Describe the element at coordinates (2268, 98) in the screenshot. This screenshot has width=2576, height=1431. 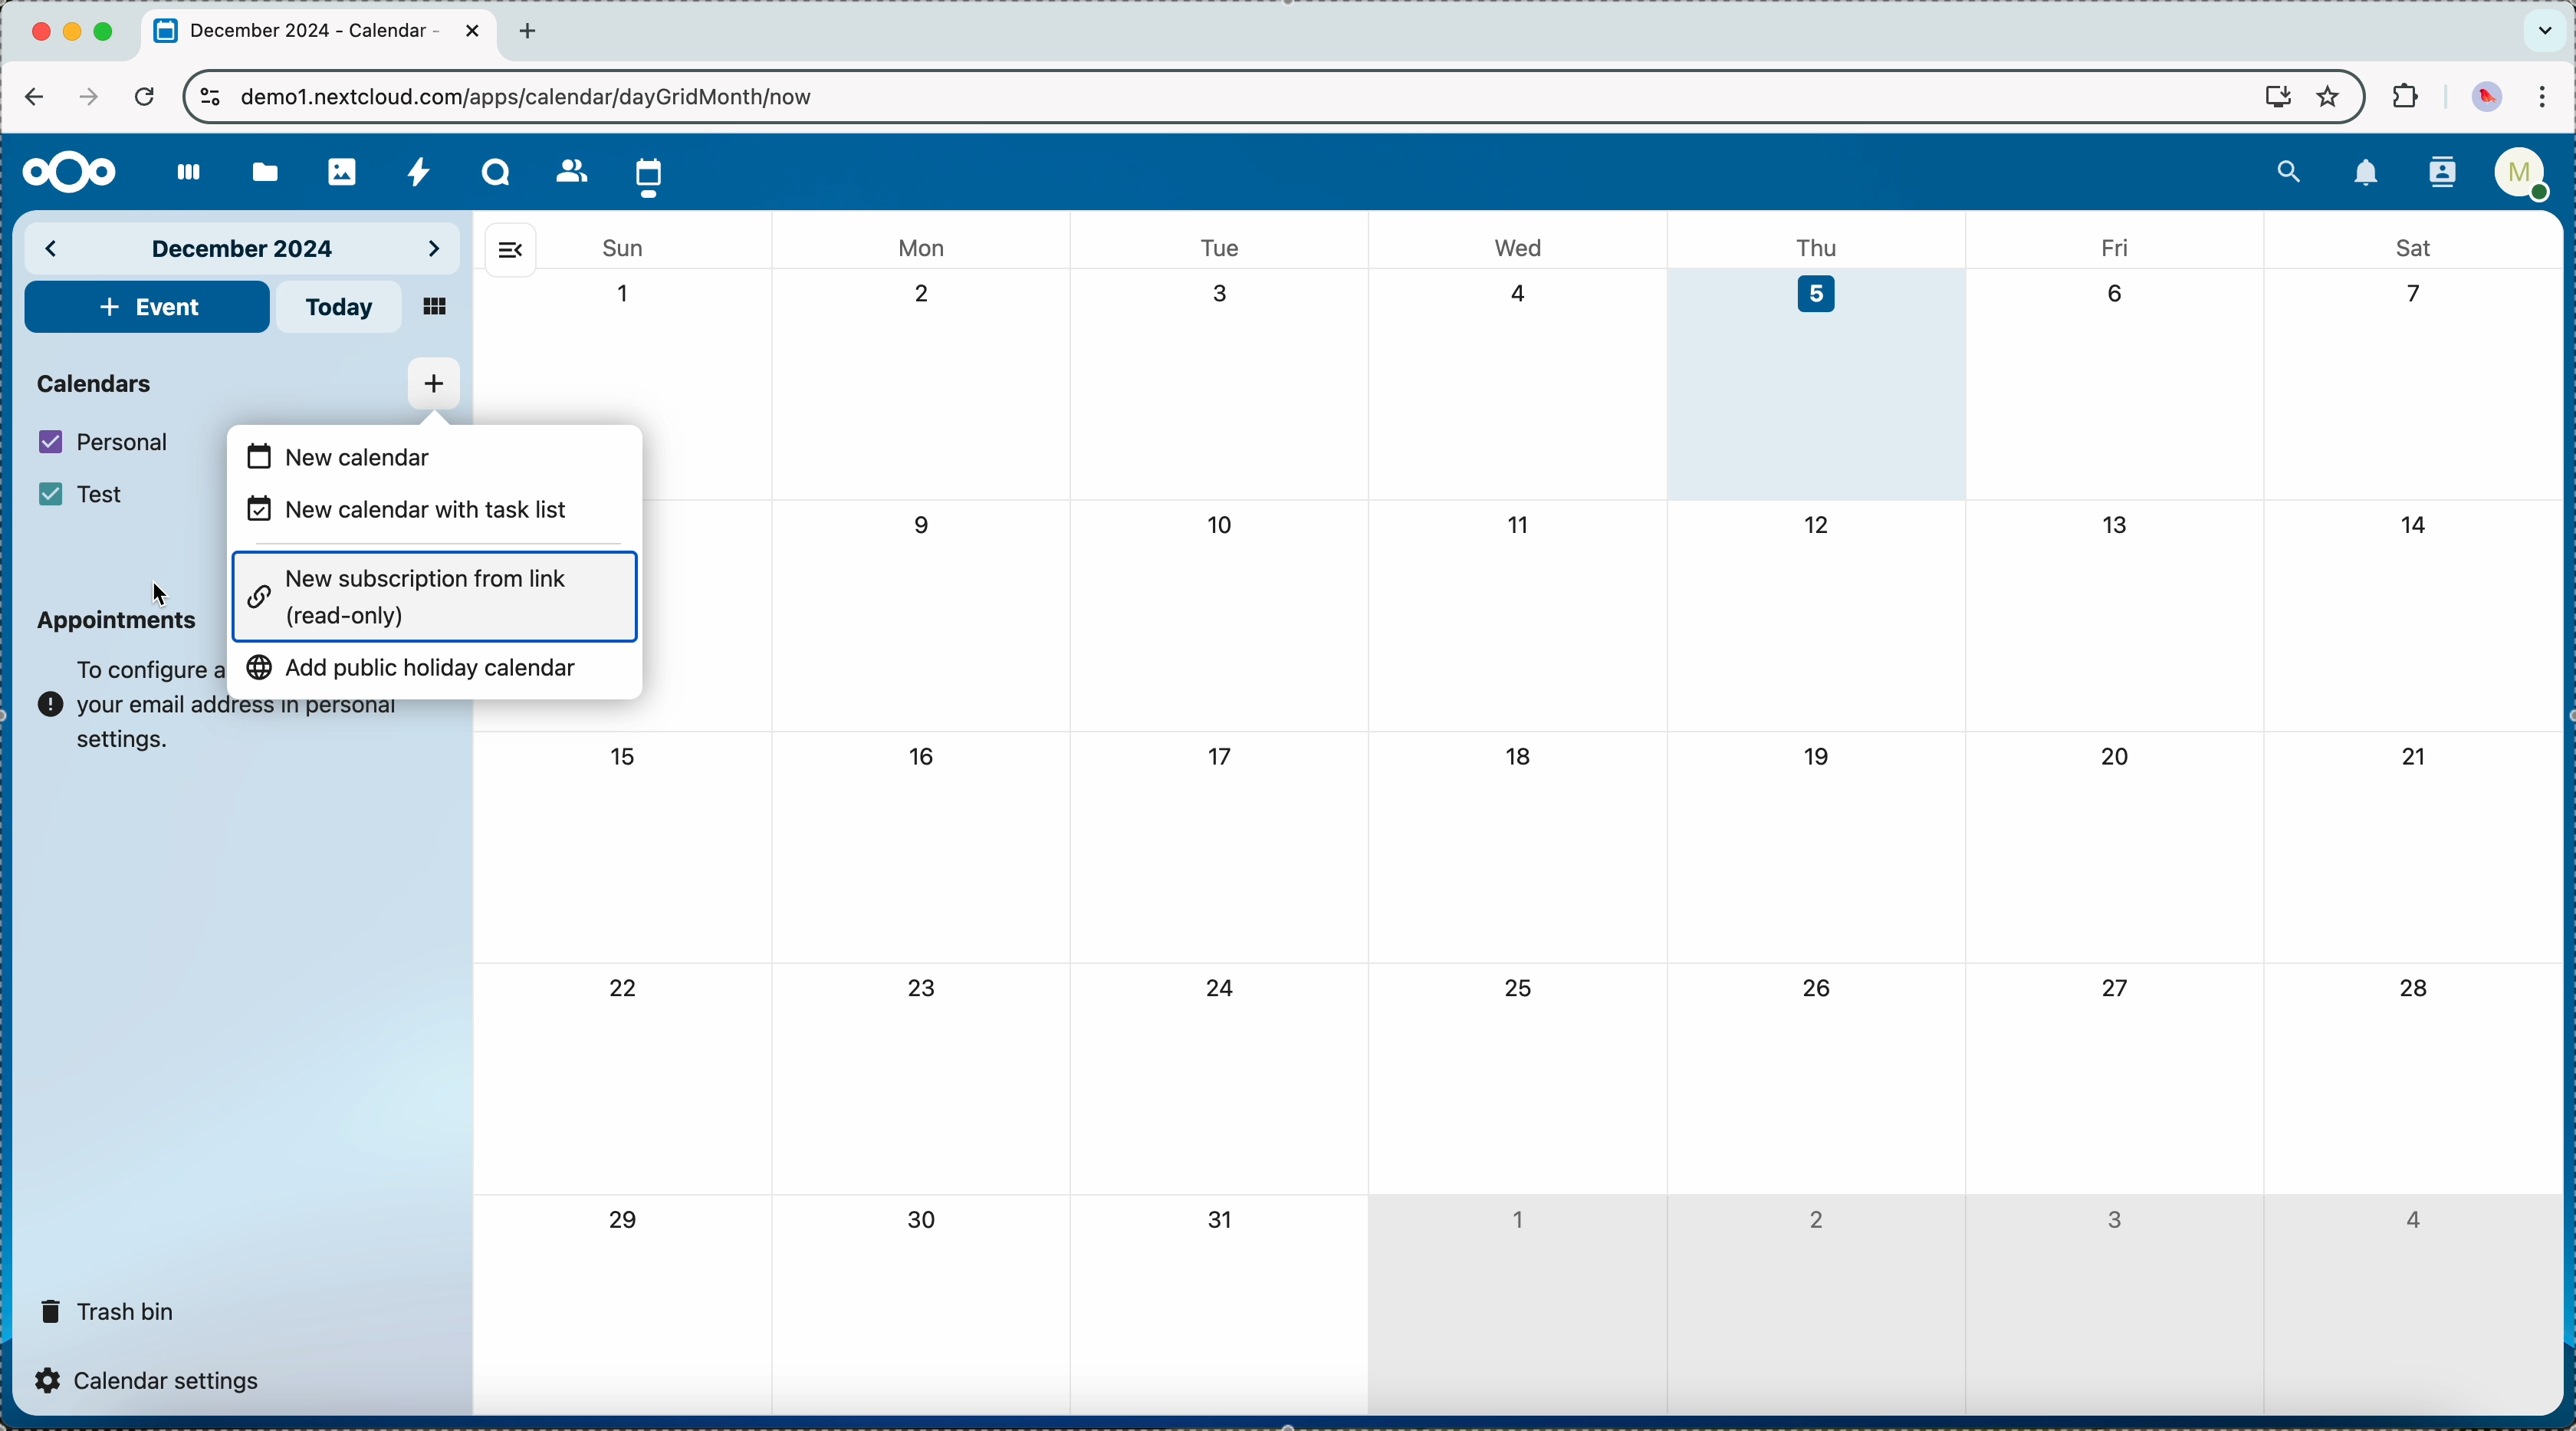
I see `screen` at that location.